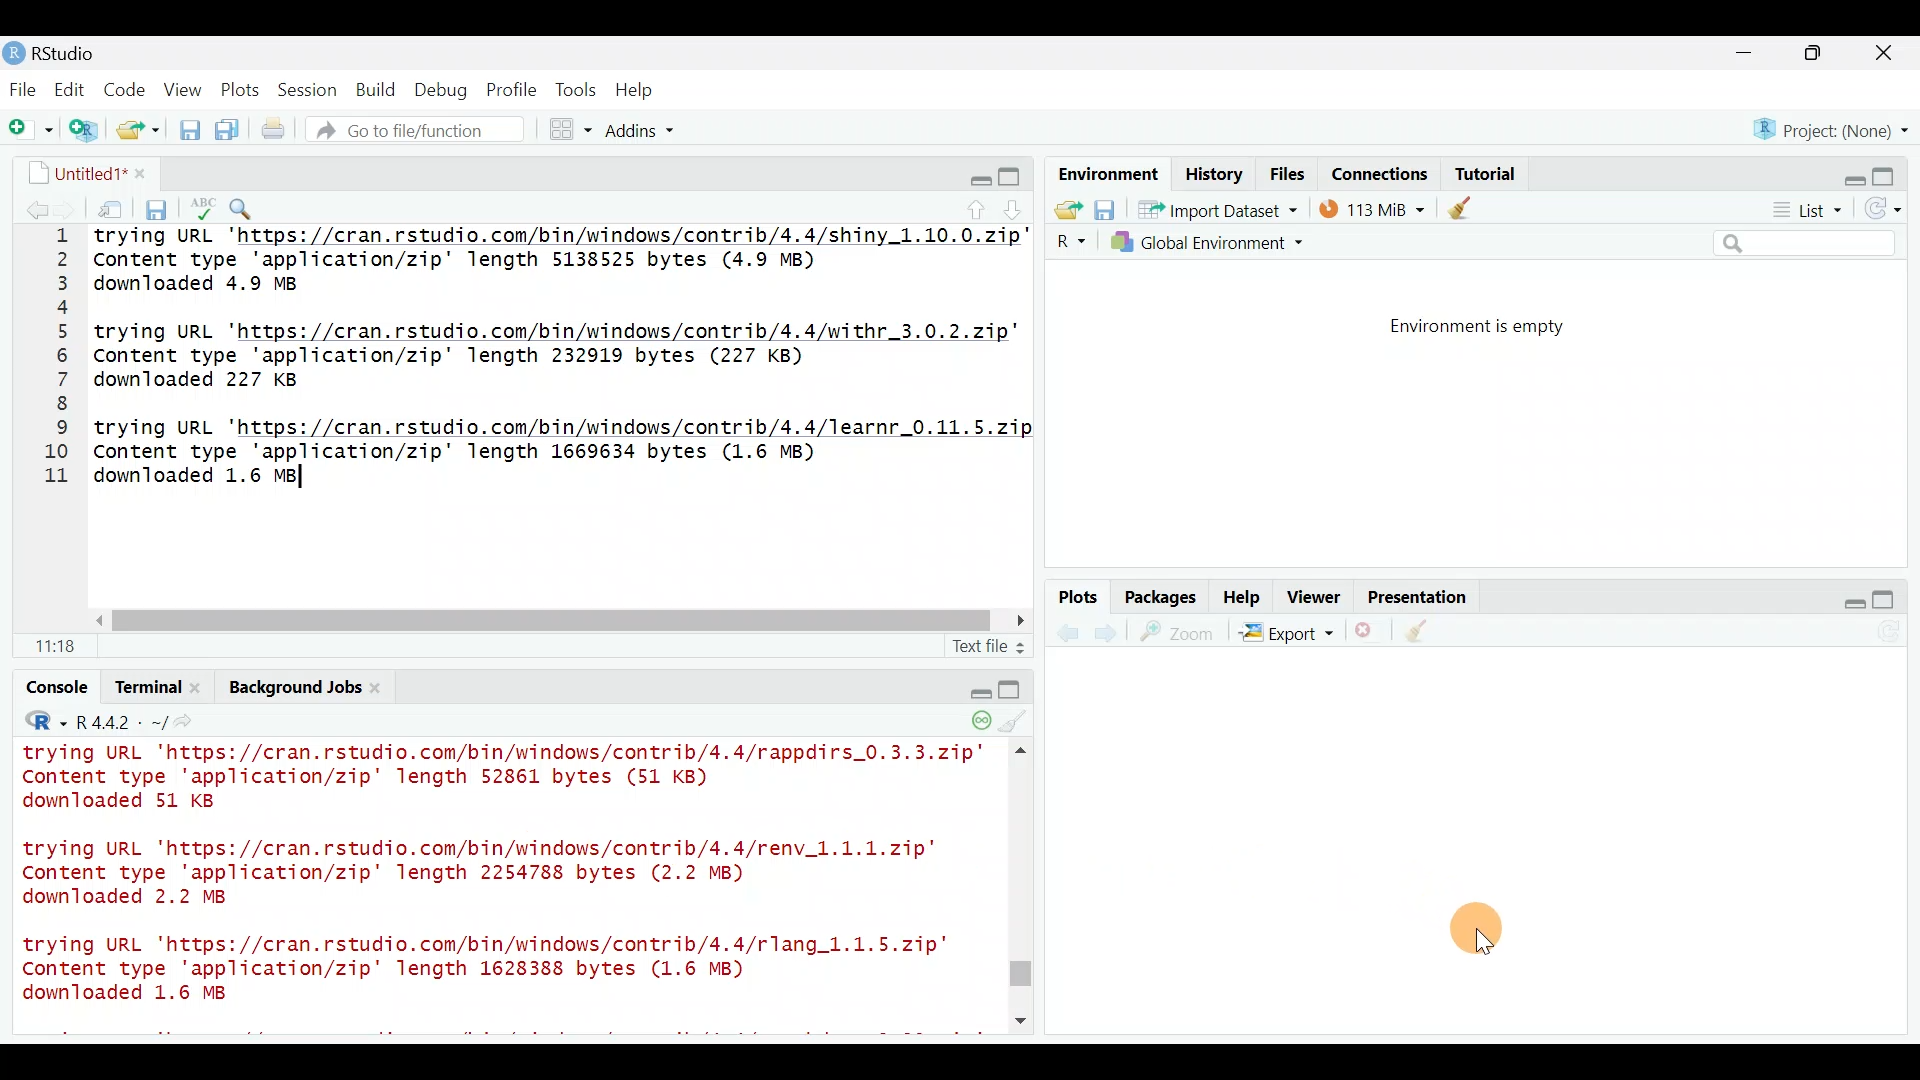 This screenshot has height=1080, width=1920. I want to click on 11 downloaded 1.6 MB, so click(163, 480).